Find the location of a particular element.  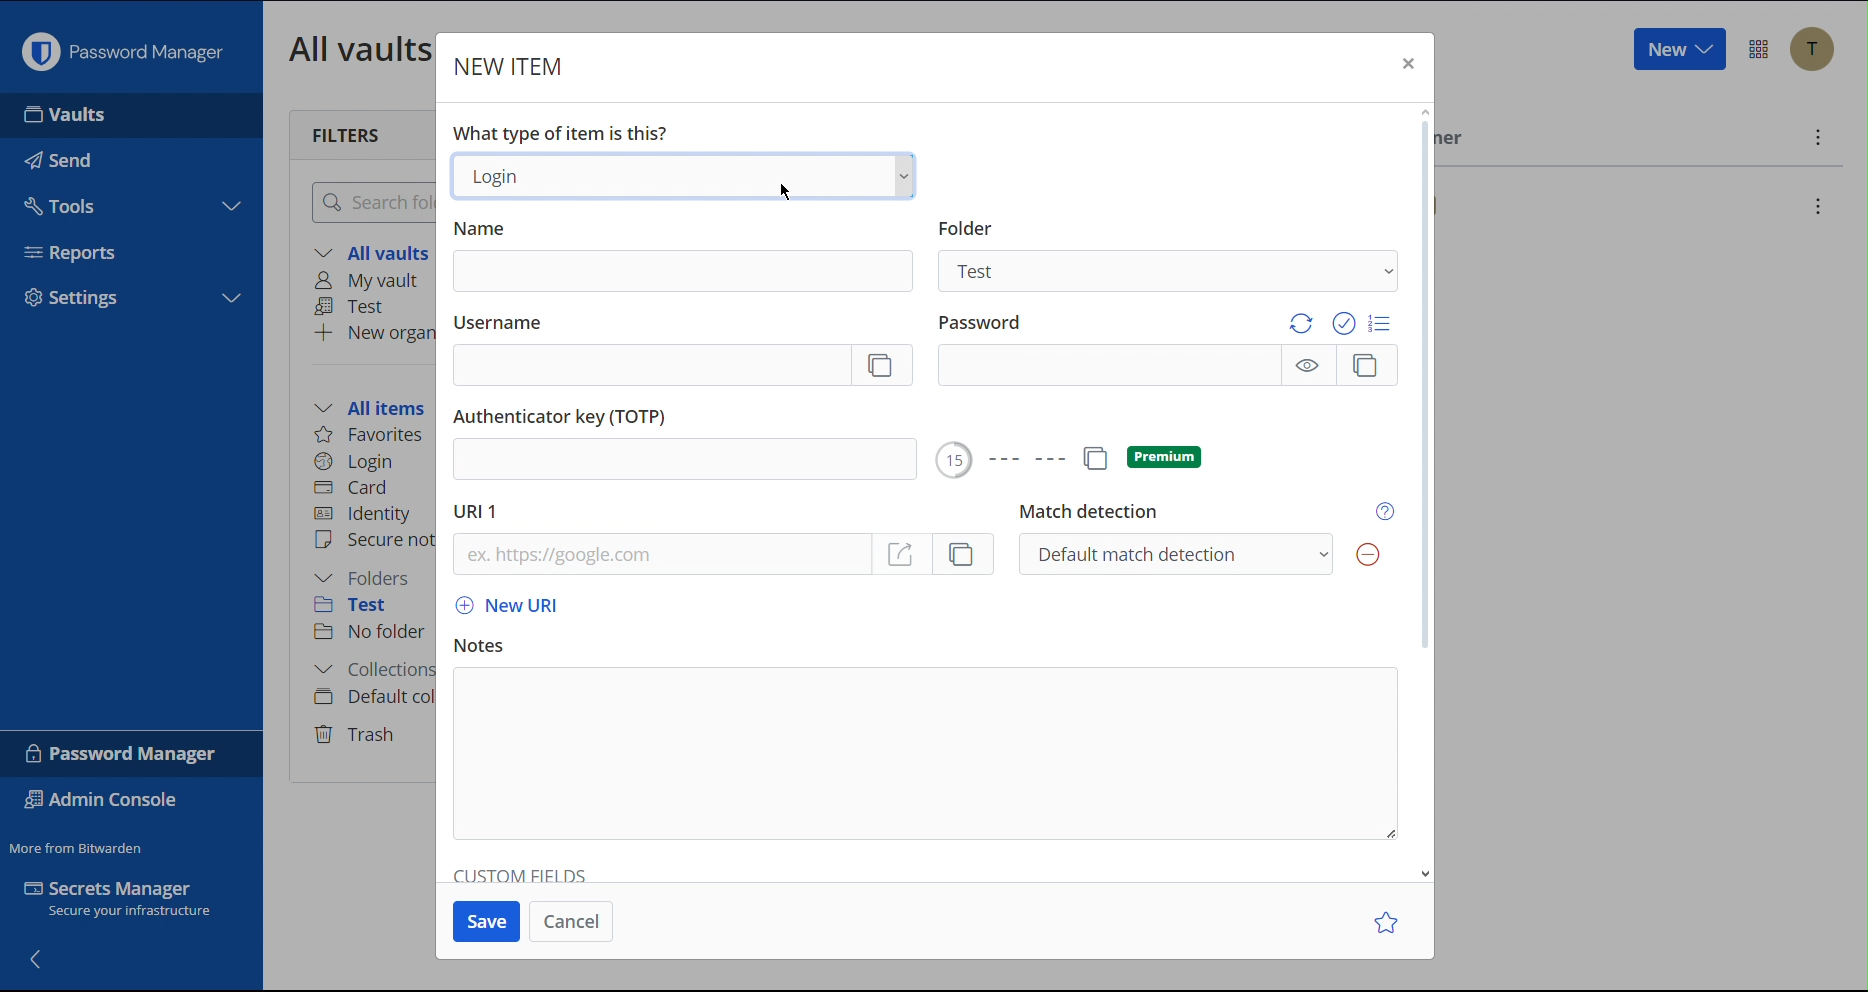

Folders is located at coordinates (367, 578).